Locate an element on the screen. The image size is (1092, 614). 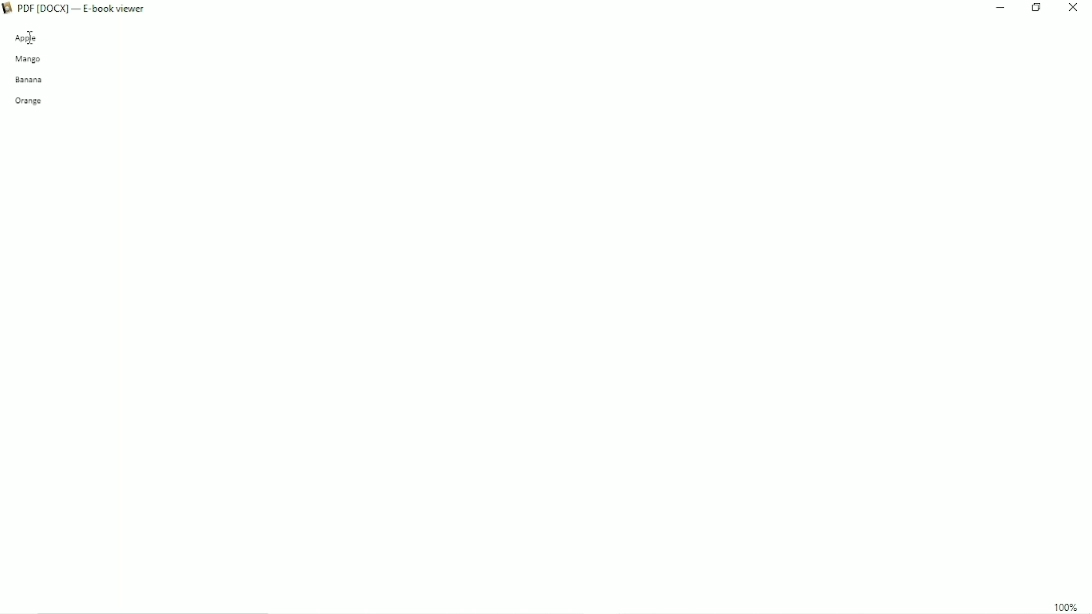
100% is located at coordinates (1067, 606).